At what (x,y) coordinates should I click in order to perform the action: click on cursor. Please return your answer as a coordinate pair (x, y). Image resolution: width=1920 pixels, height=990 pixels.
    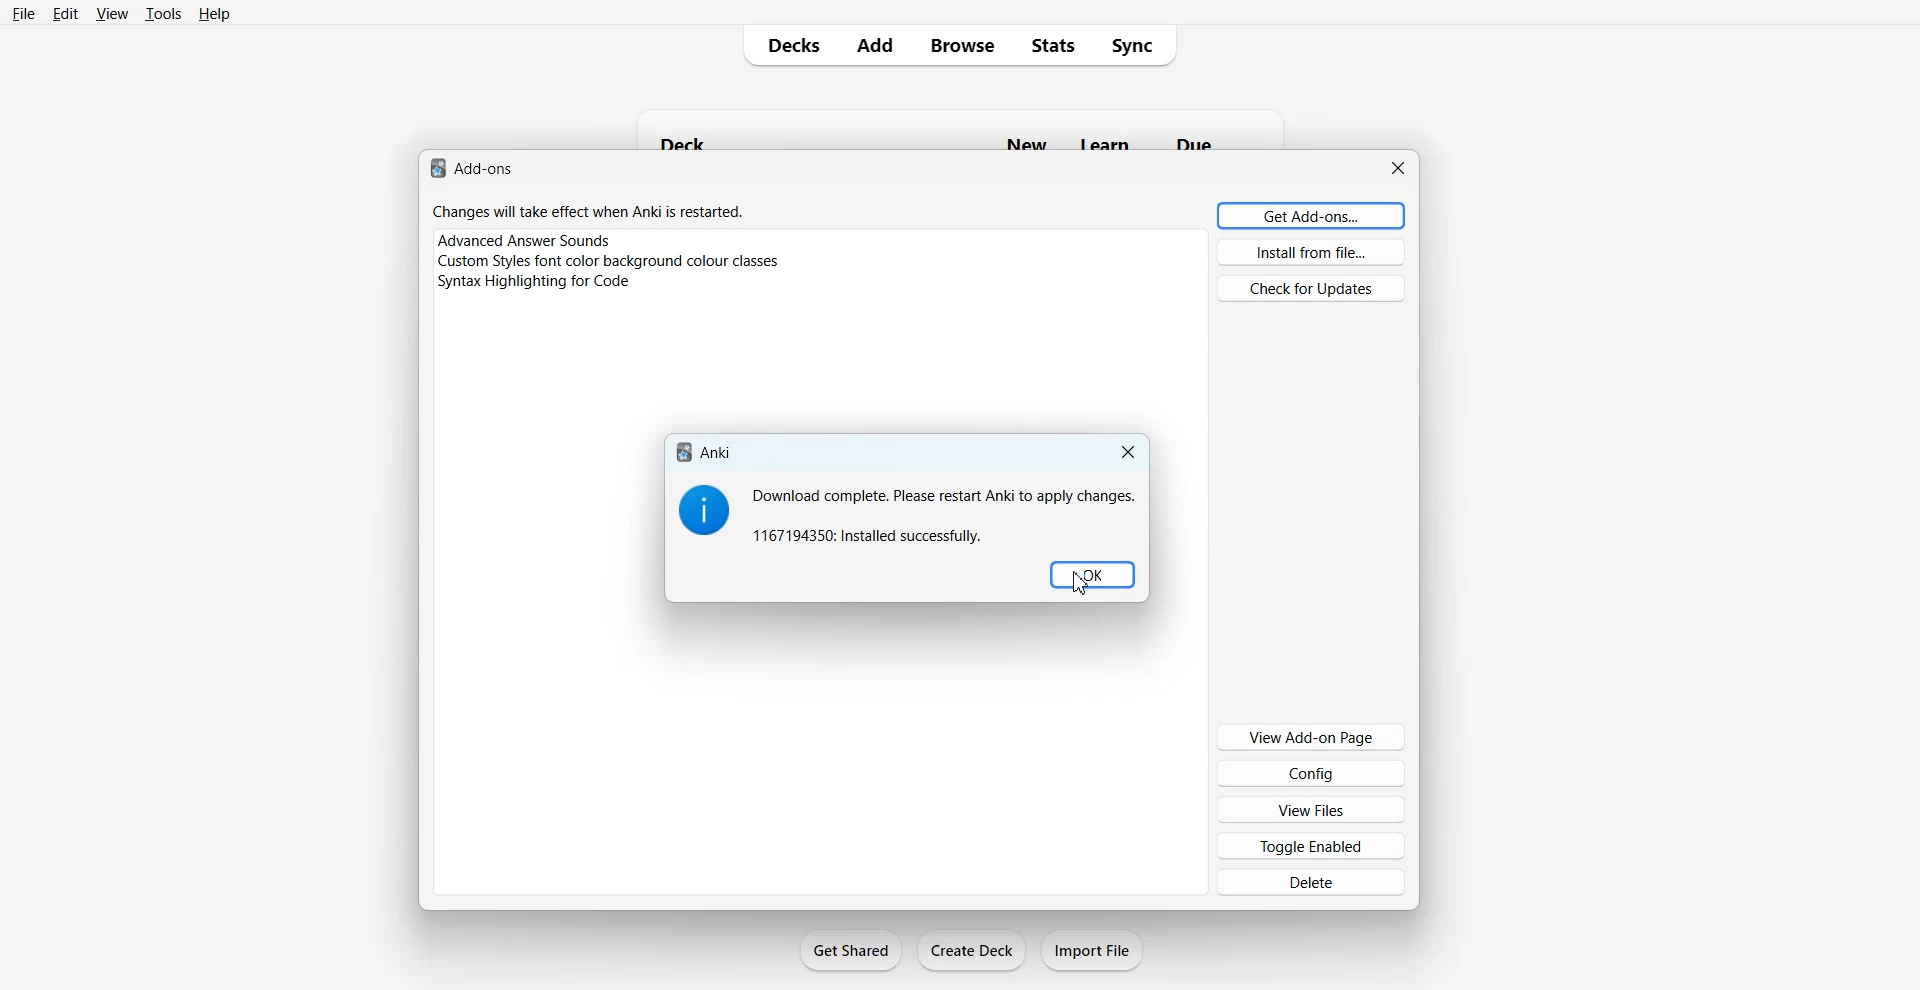
    Looking at the image, I should click on (1084, 591).